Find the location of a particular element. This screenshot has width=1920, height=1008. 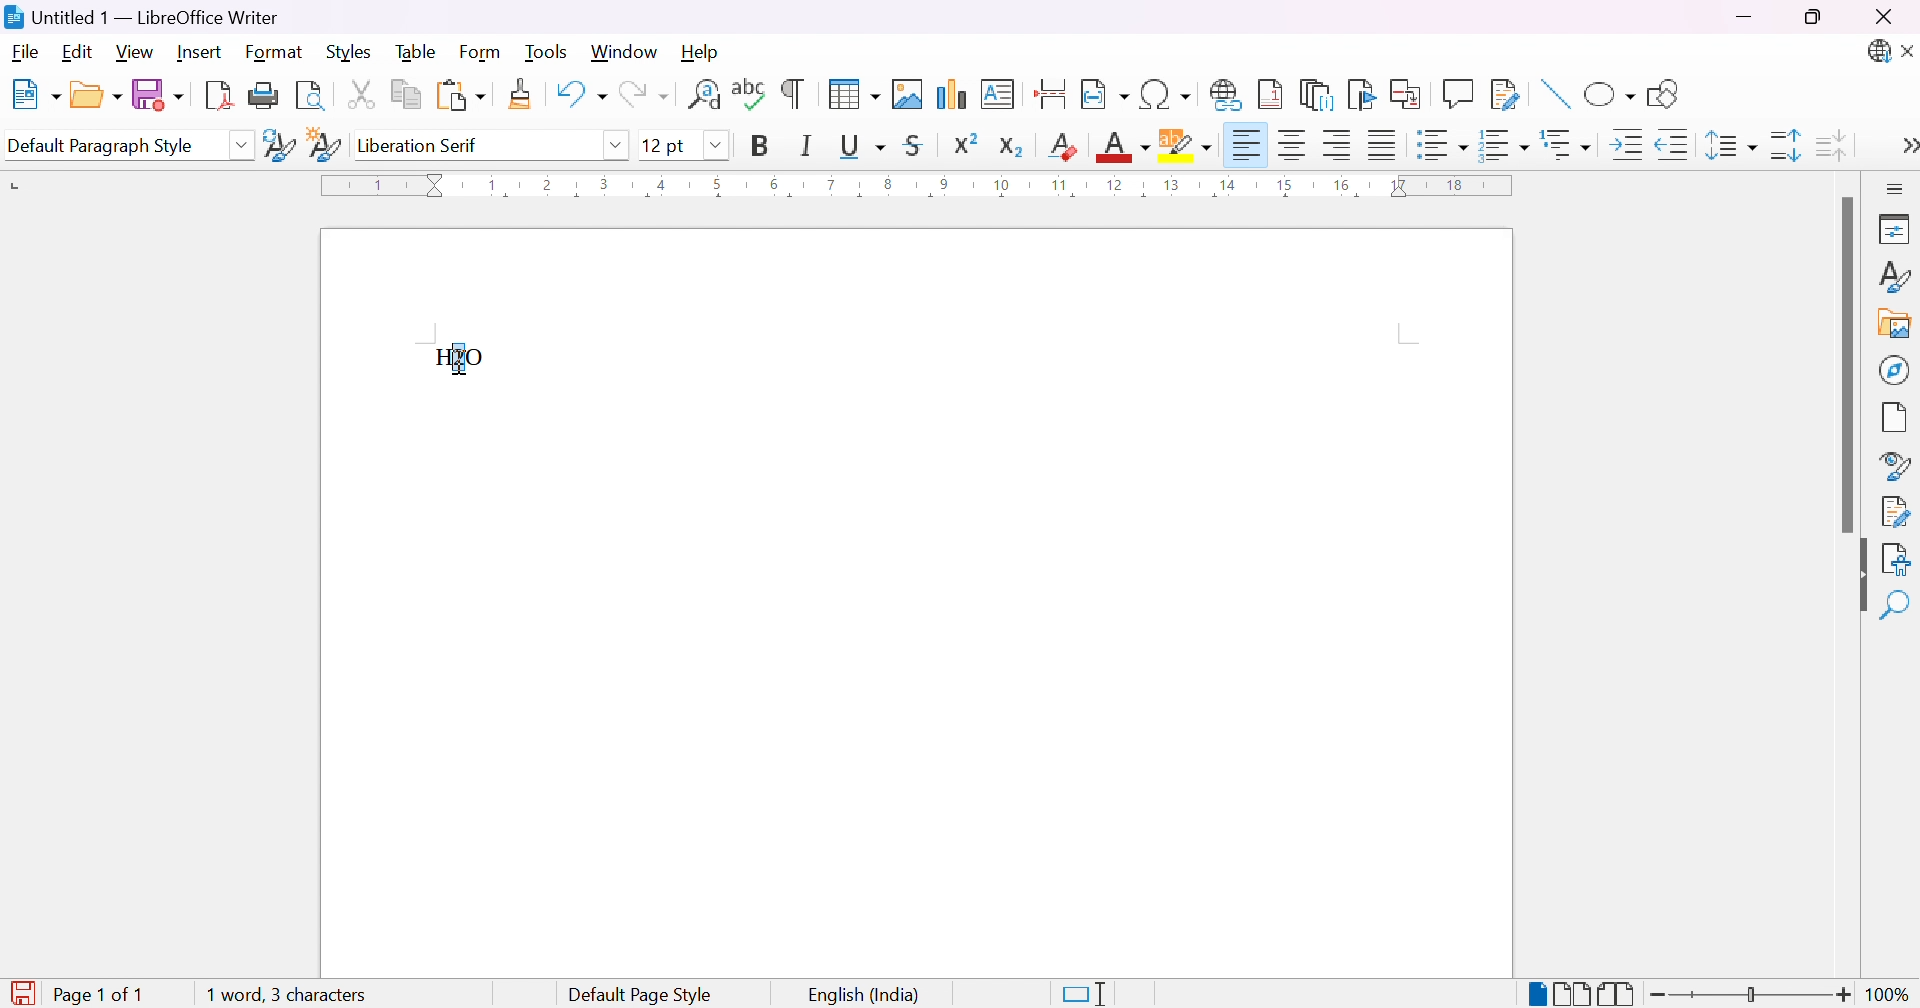

Drop down is located at coordinates (717, 146).